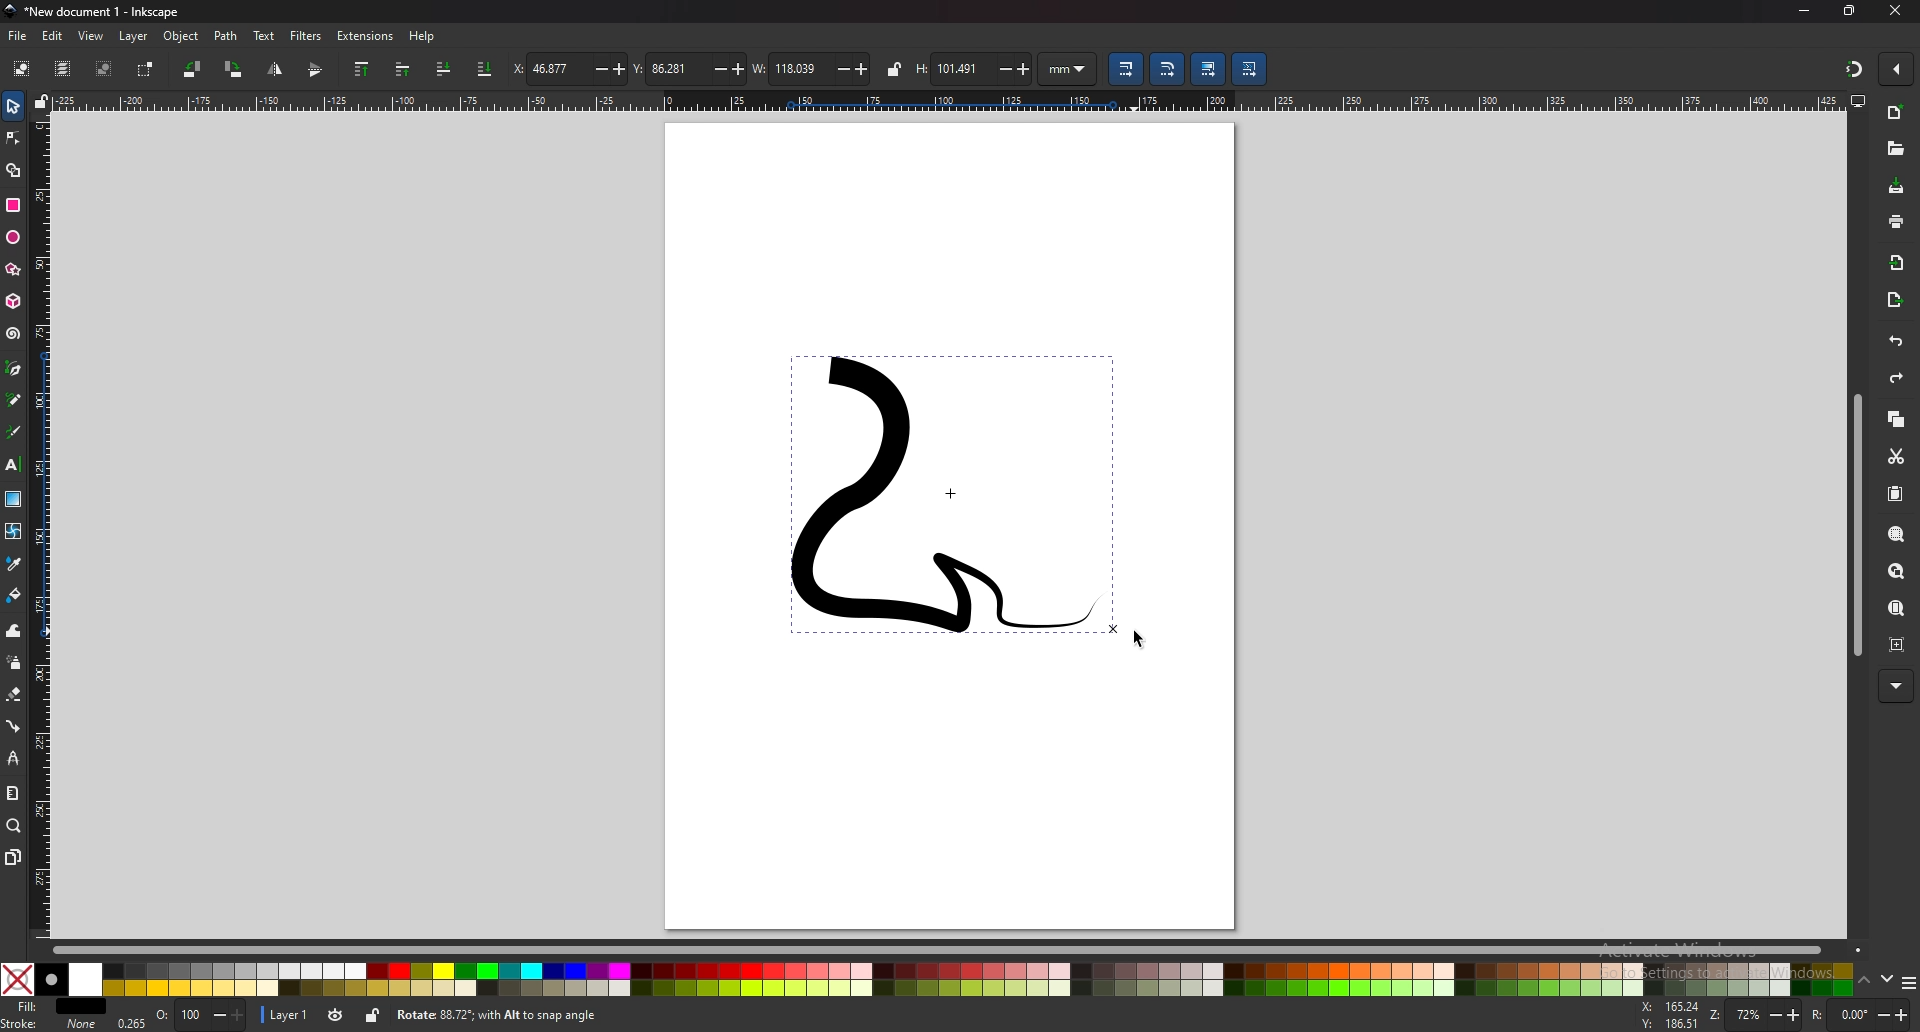  I want to click on zoom, so click(13, 826).